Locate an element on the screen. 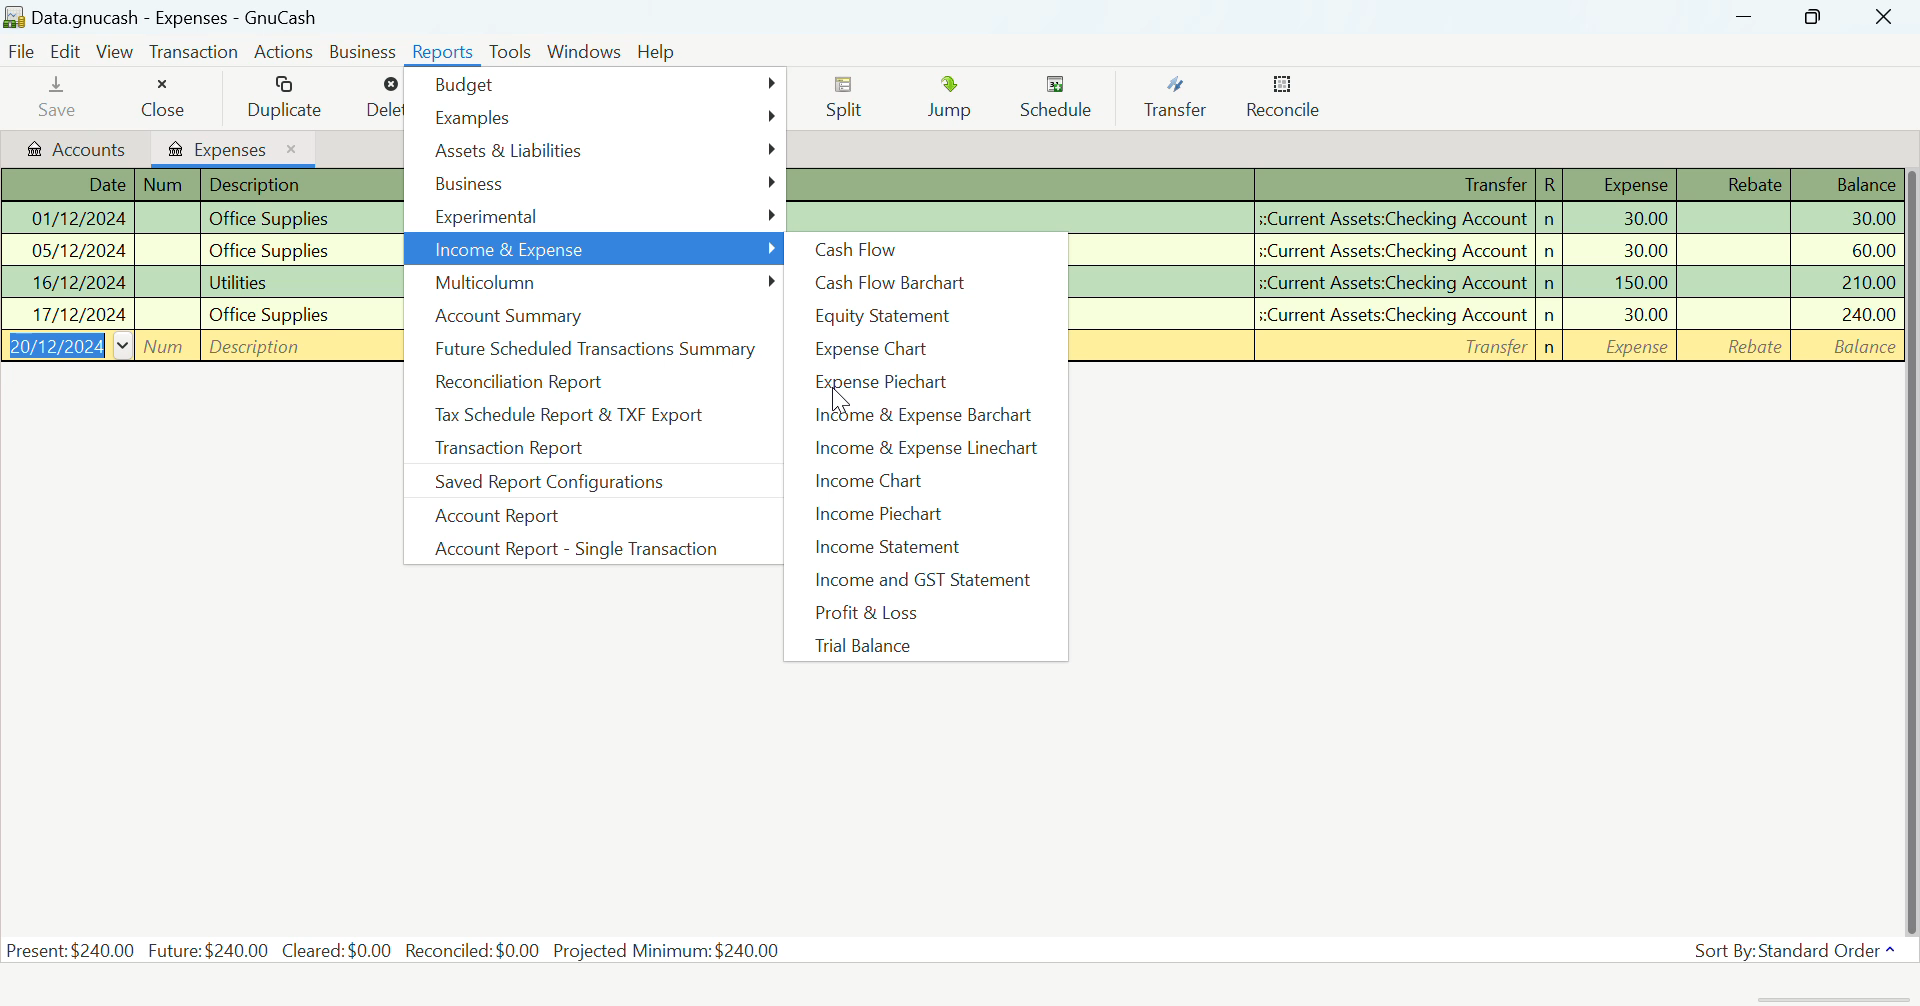 This screenshot has width=1920, height=1006. Future Scheduled Transactions Summary is located at coordinates (594, 346).